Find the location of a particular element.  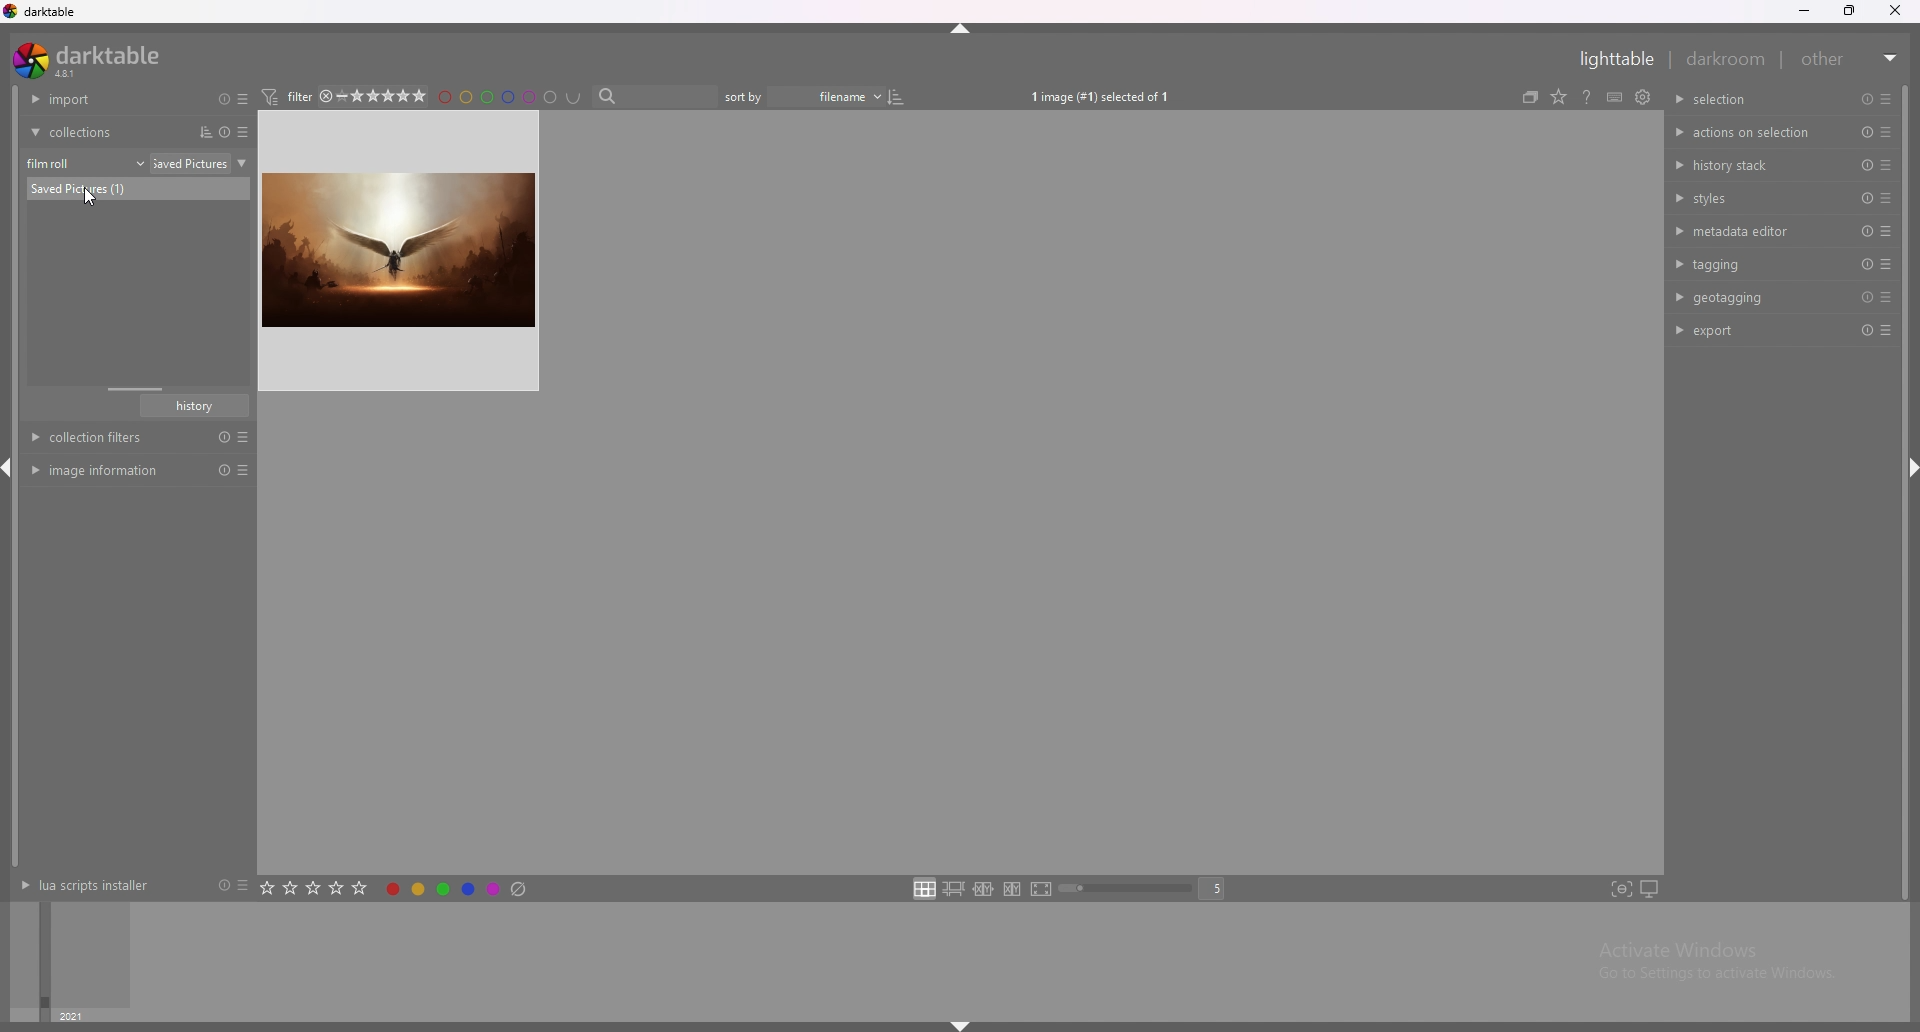

styles is located at coordinates (1753, 197).